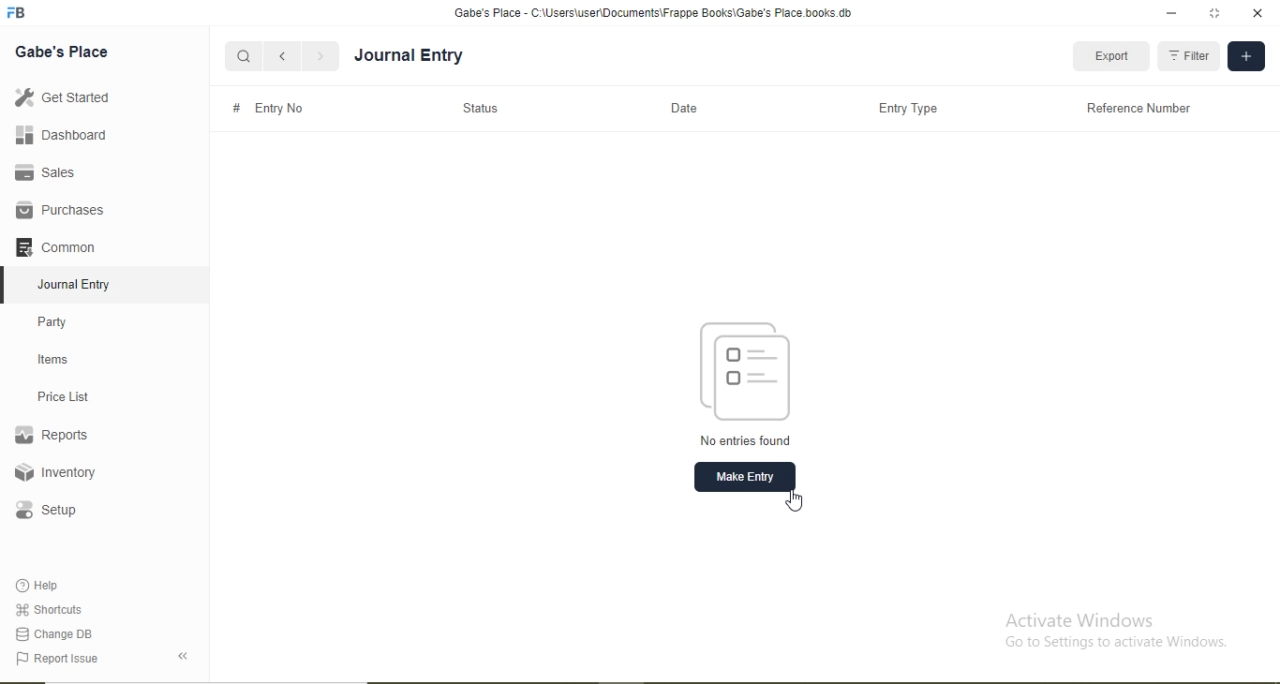 Image resolution: width=1280 pixels, height=684 pixels. I want to click on Logo, so click(746, 372).